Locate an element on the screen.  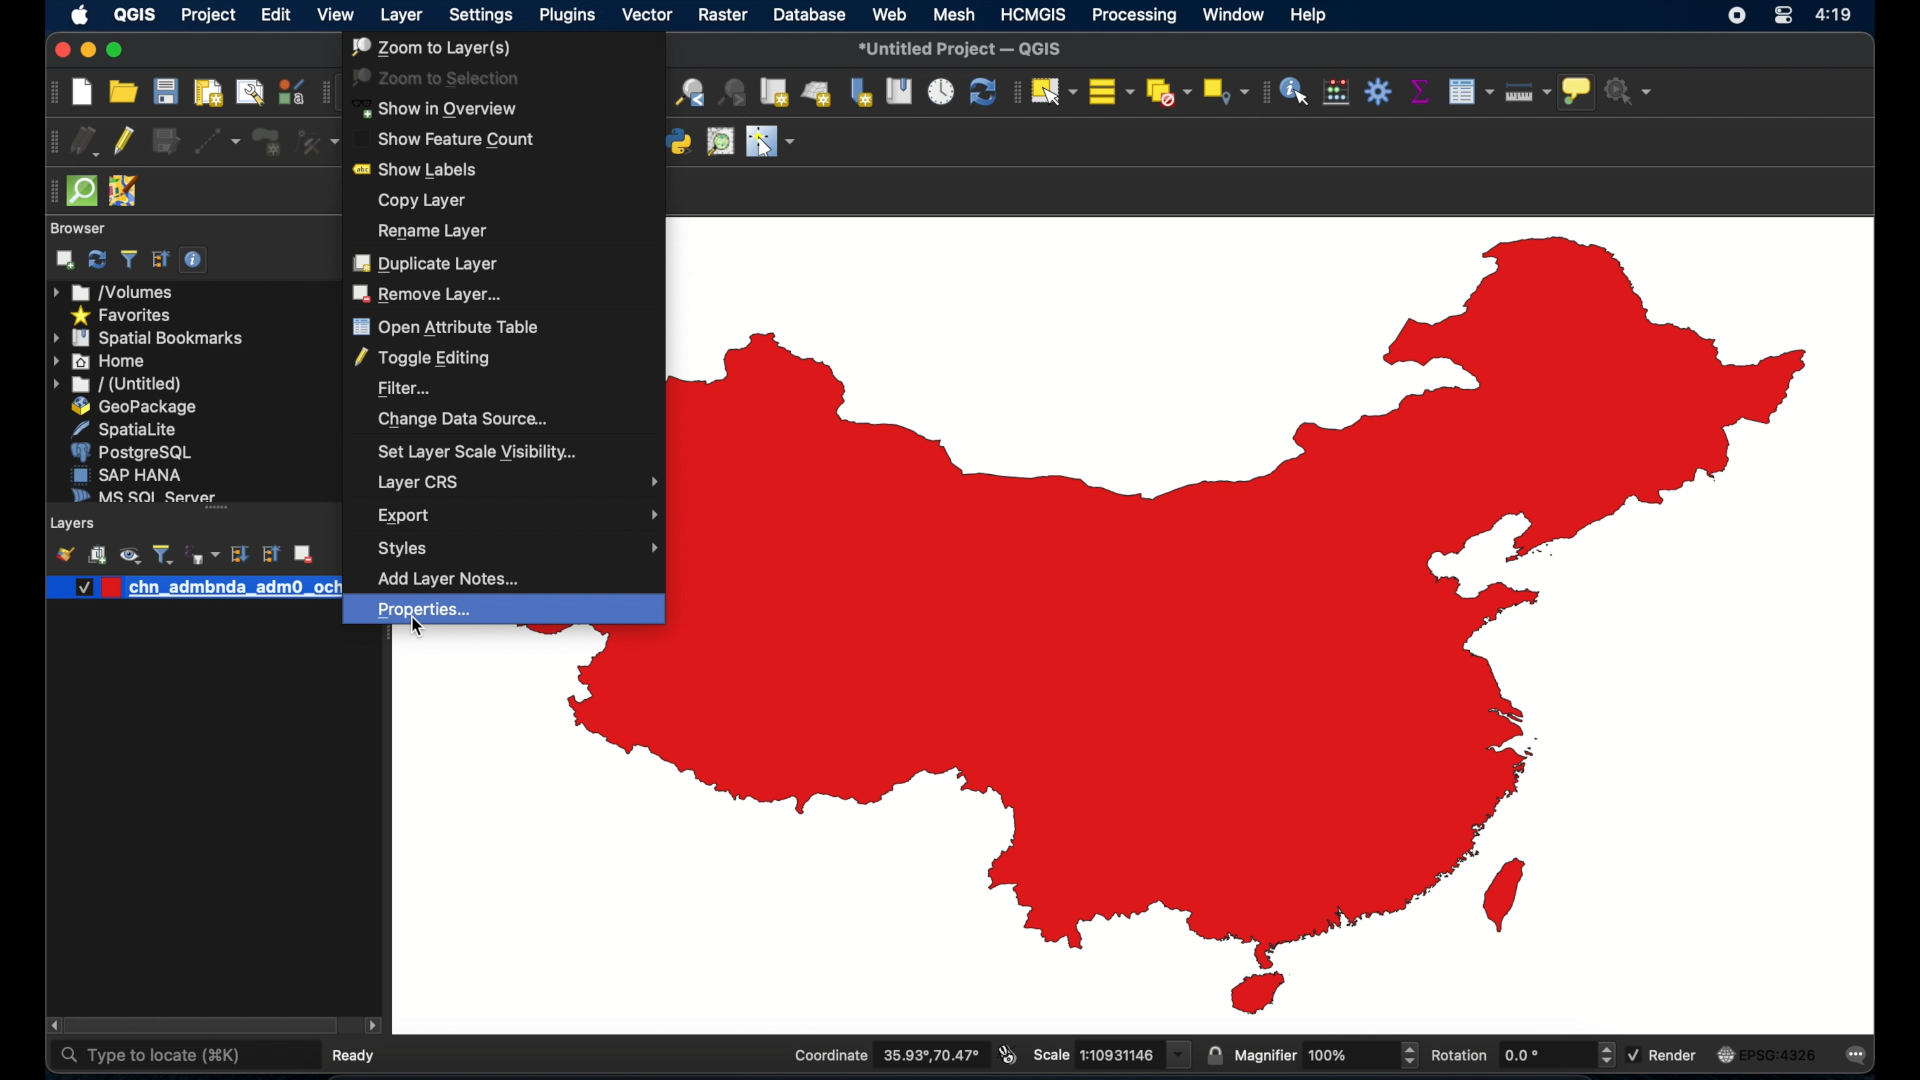
ms sql server is located at coordinates (140, 494).